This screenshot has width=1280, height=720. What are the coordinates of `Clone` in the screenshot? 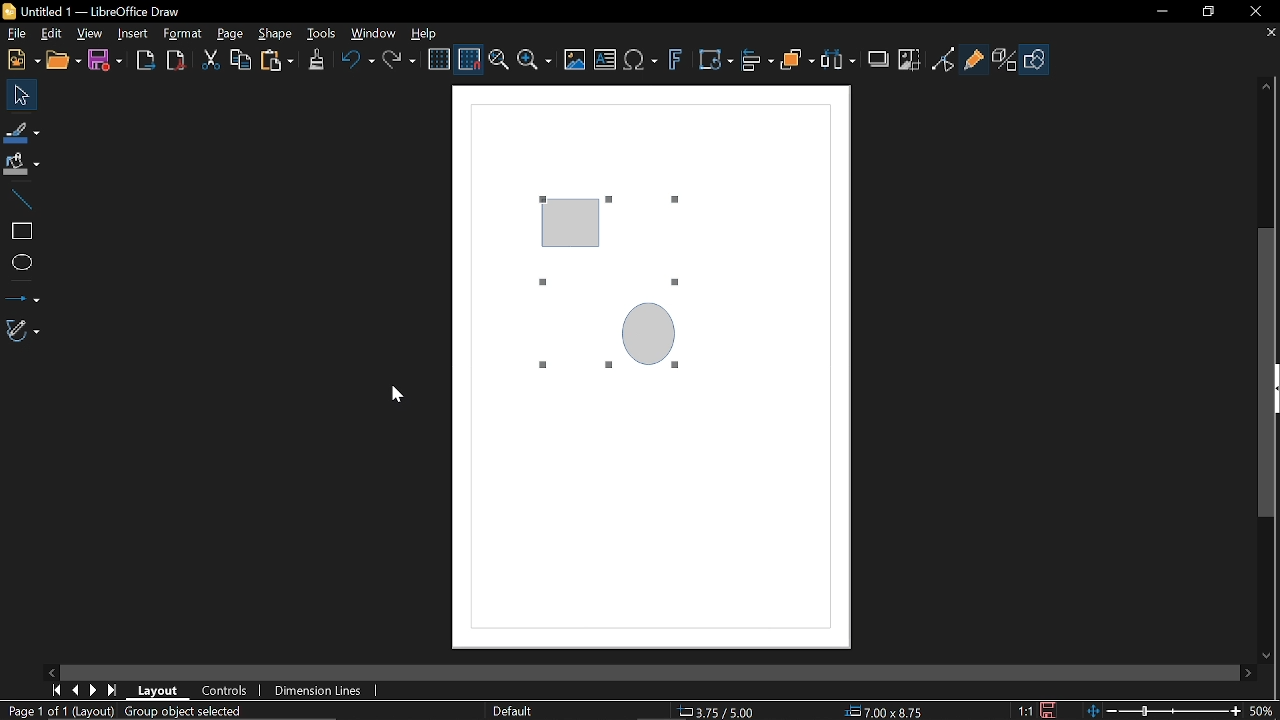 It's located at (318, 61).